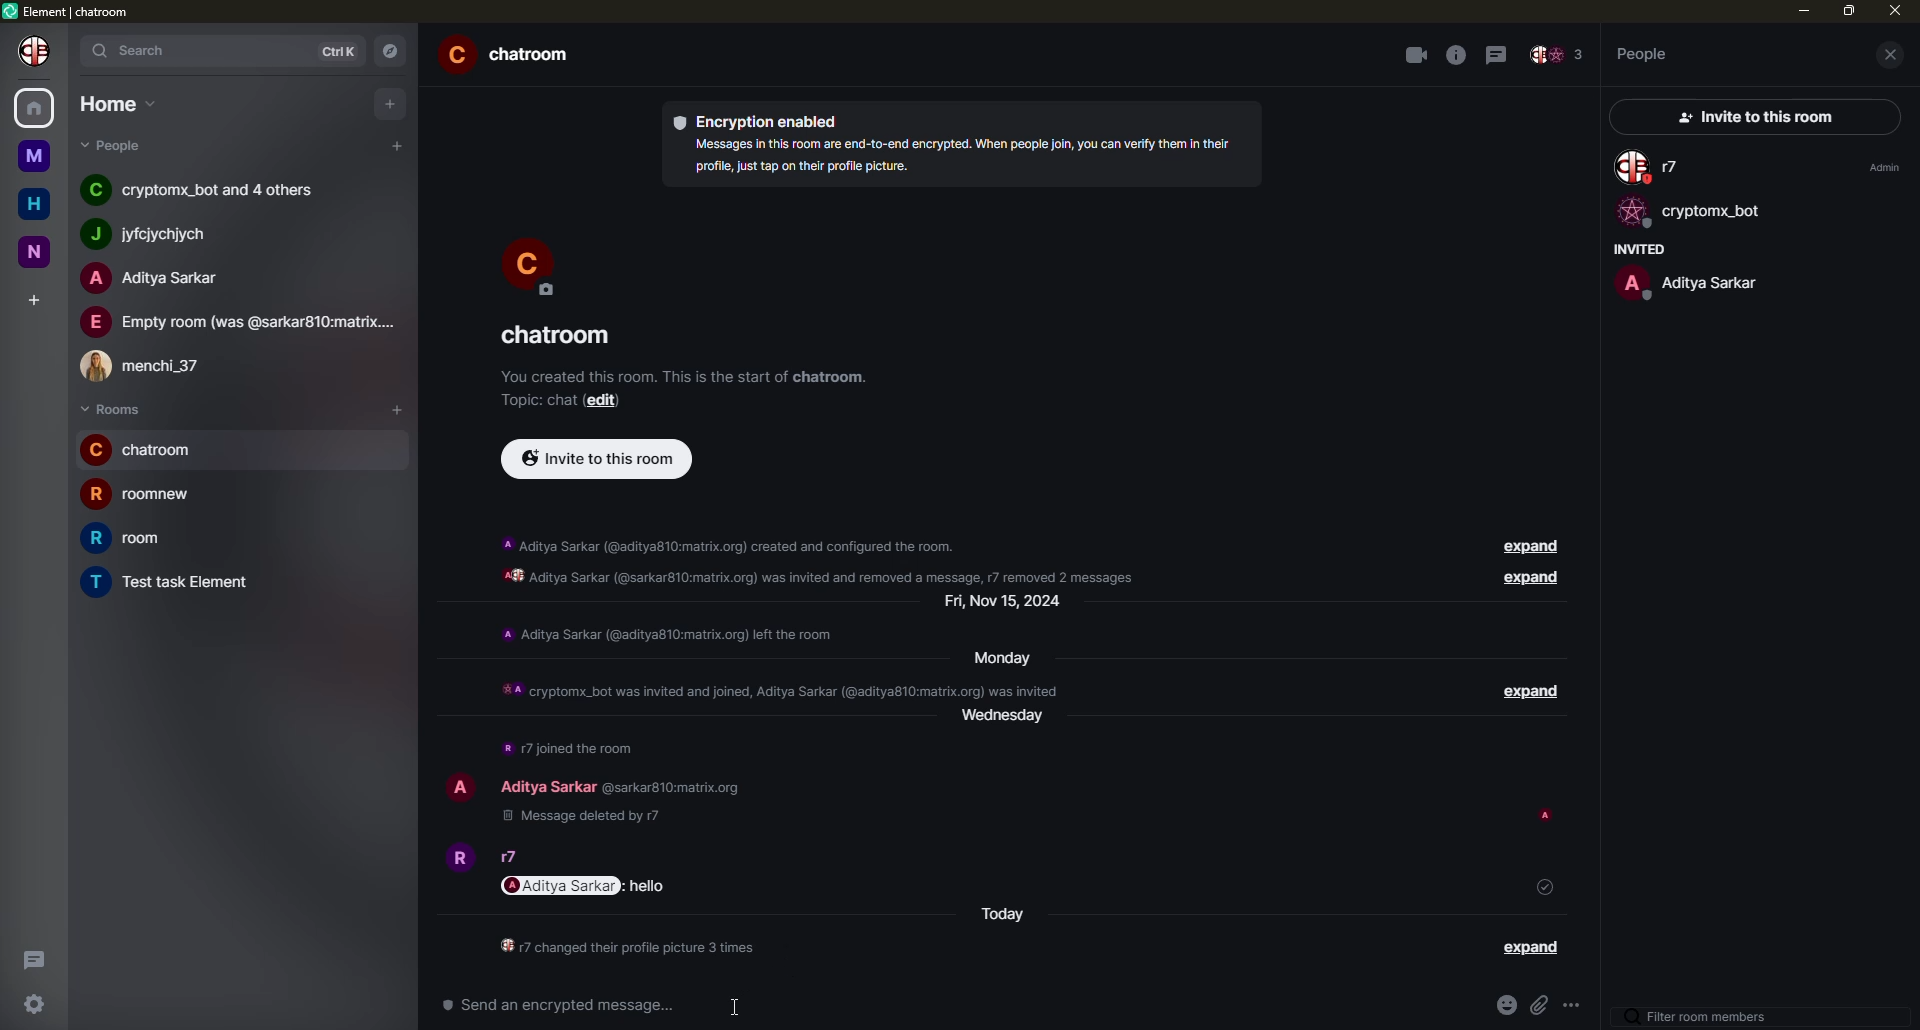 This screenshot has height=1030, width=1920. What do you see at coordinates (684, 375) in the screenshot?
I see `info` at bounding box center [684, 375].